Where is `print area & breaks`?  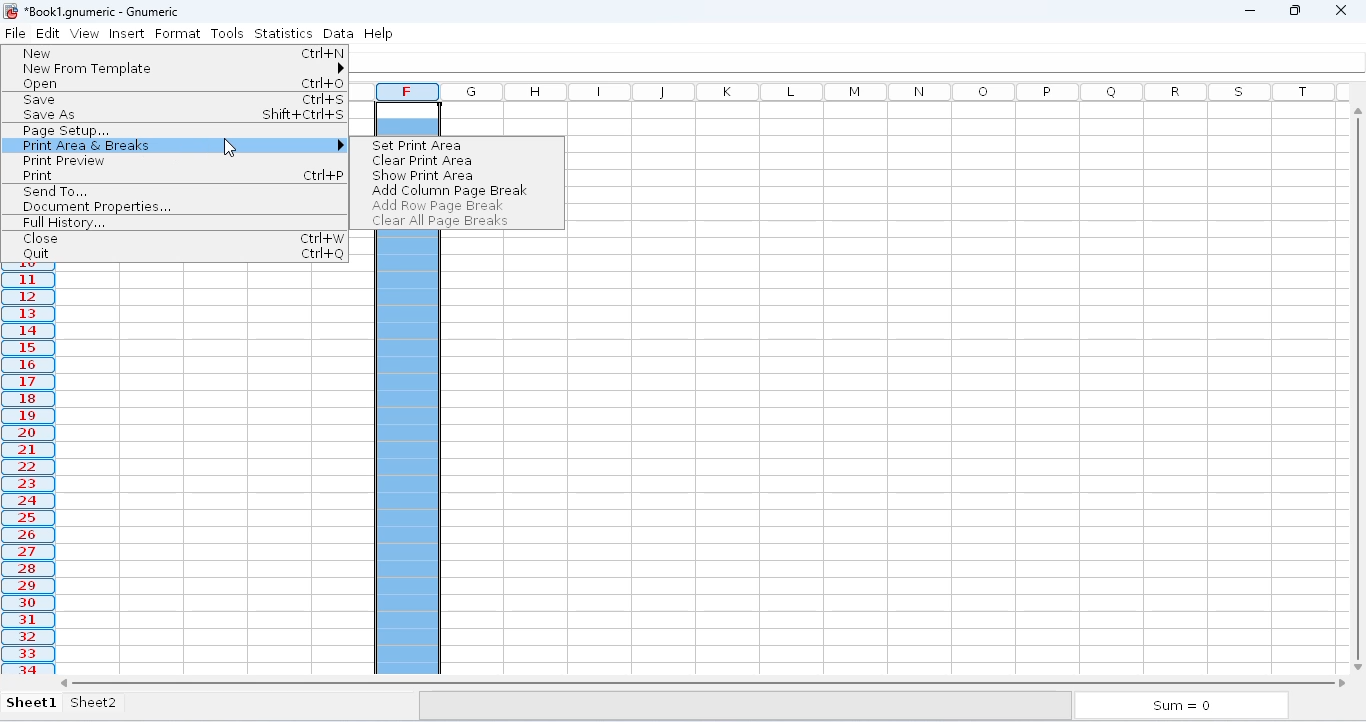 print area & breaks is located at coordinates (179, 145).